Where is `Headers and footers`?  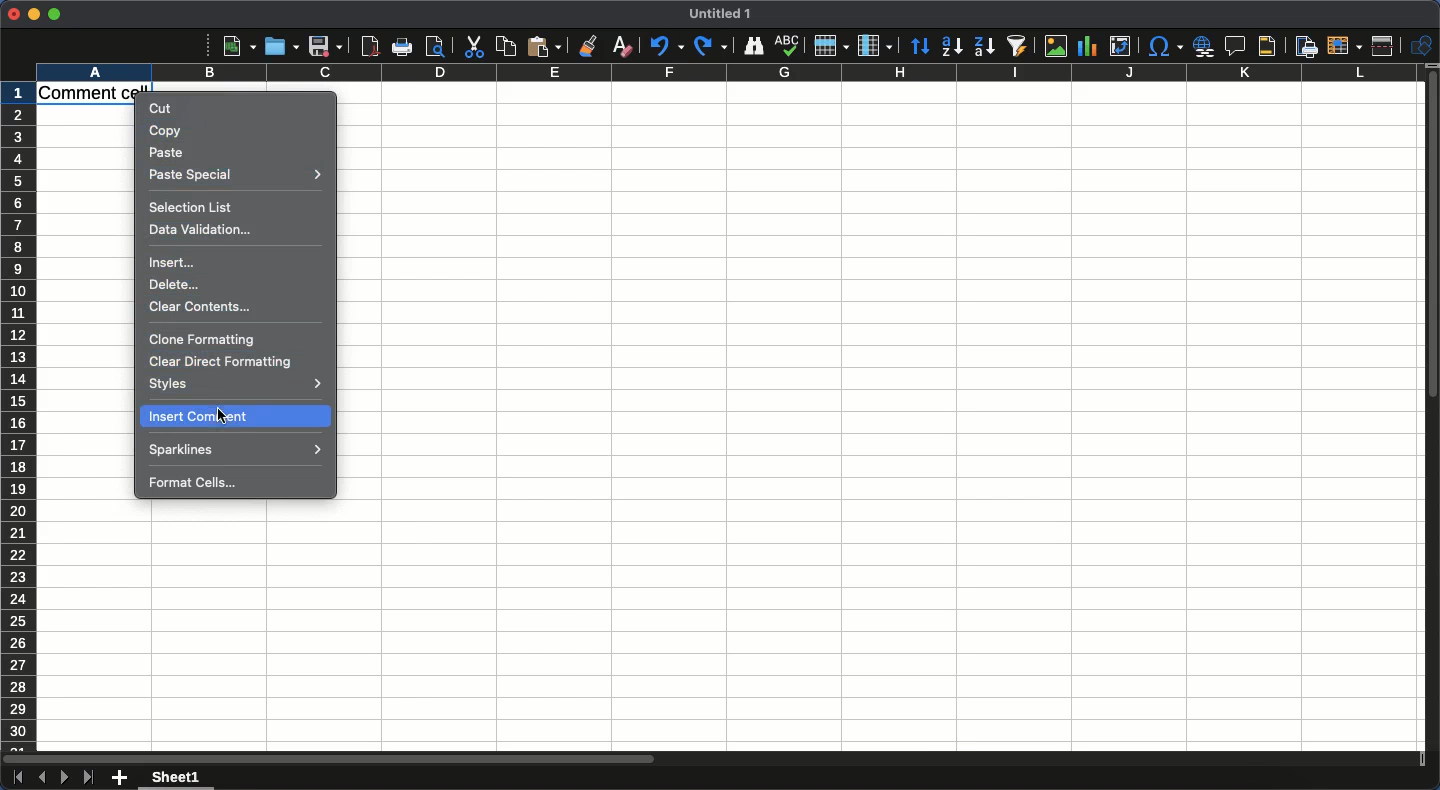
Headers and footers is located at coordinates (1269, 45).